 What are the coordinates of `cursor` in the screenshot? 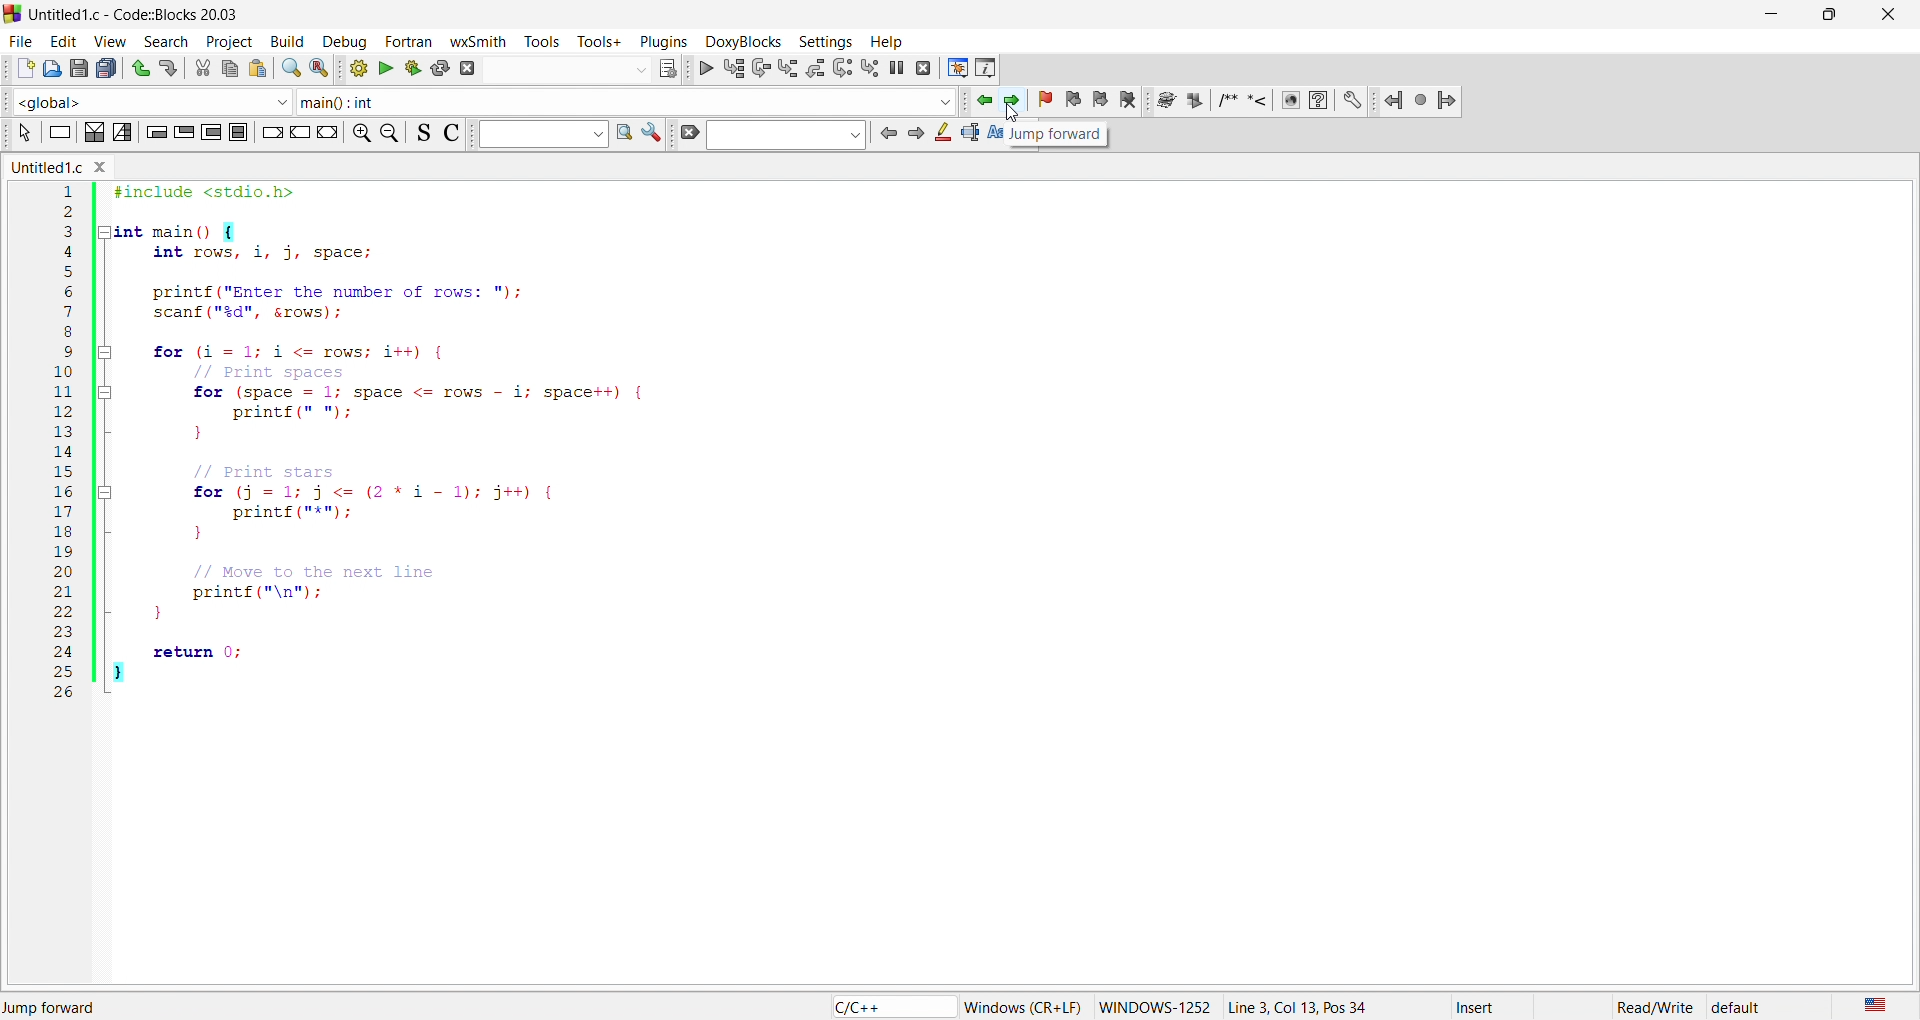 It's located at (1016, 117).